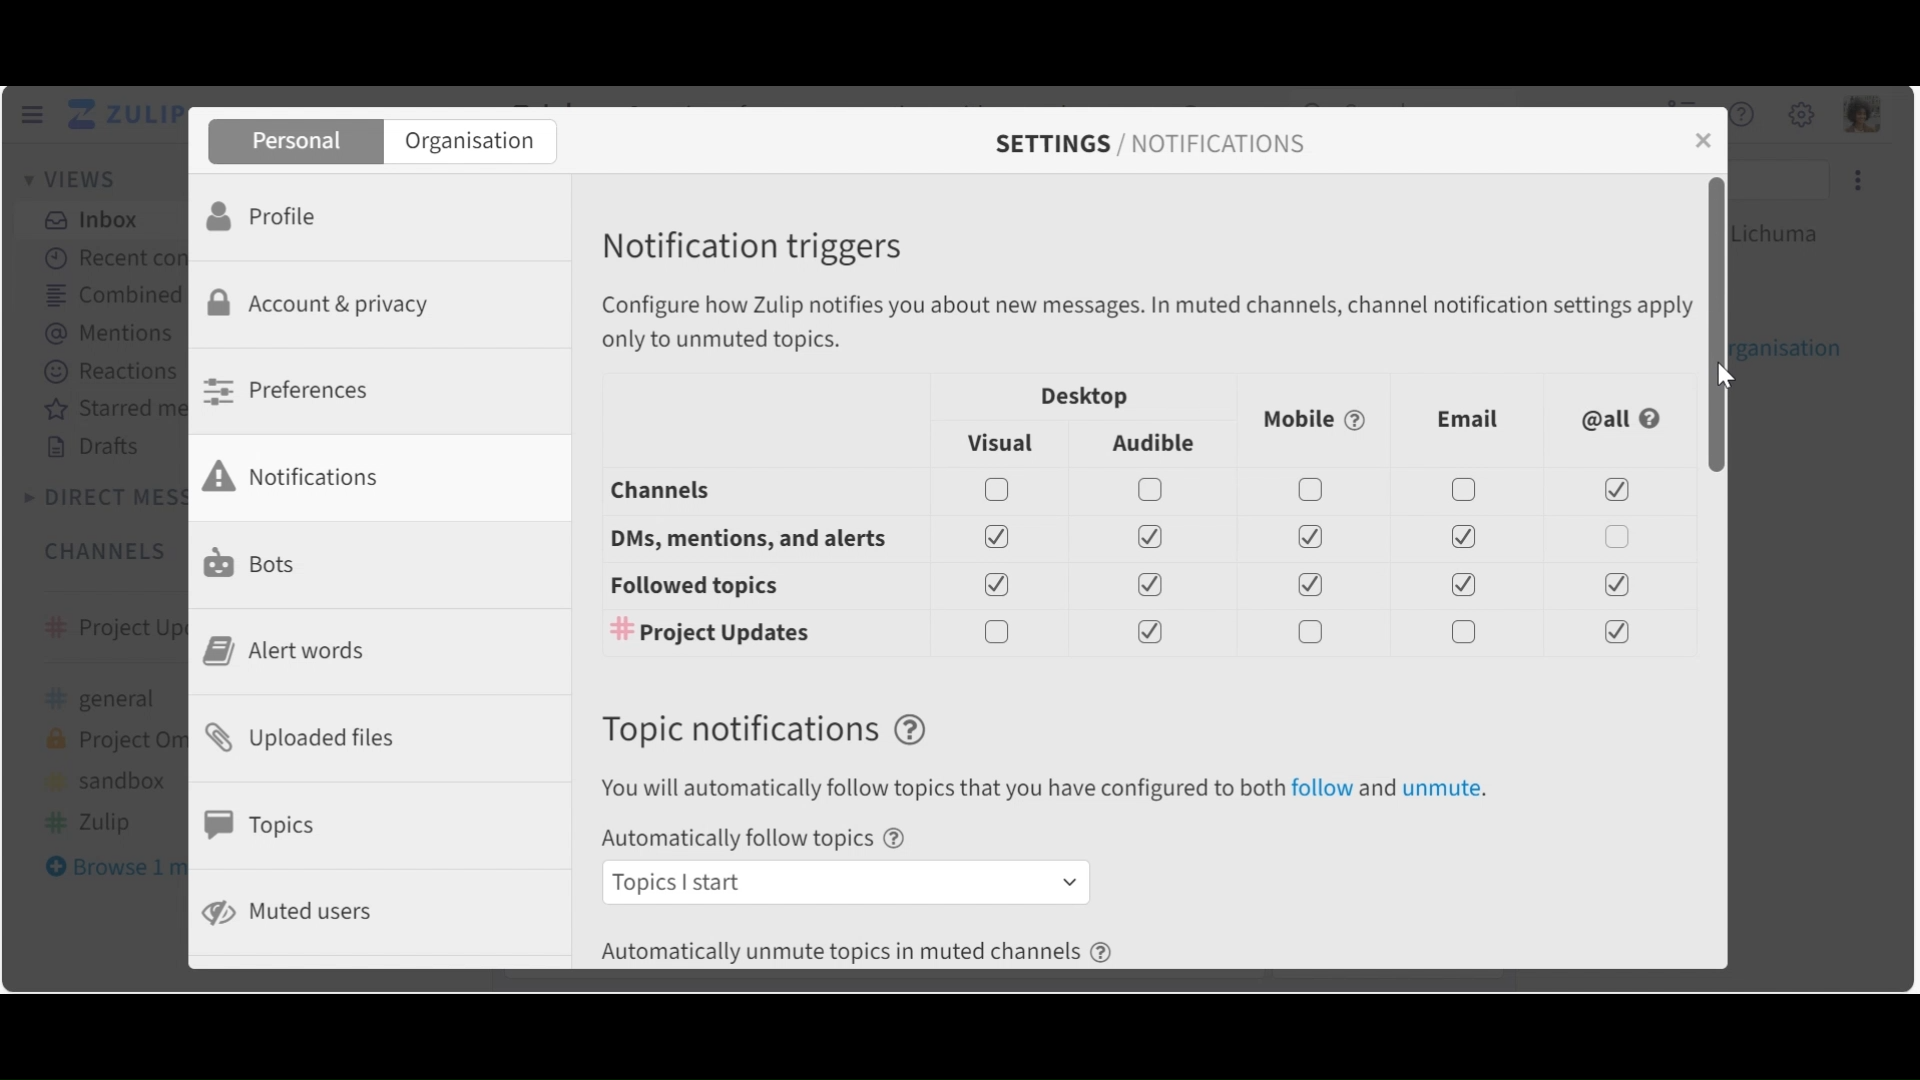 The height and width of the screenshot is (1080, 1920). Describe the element at coordinates (1701, 141) in the screenshot. I see `close` at that location.